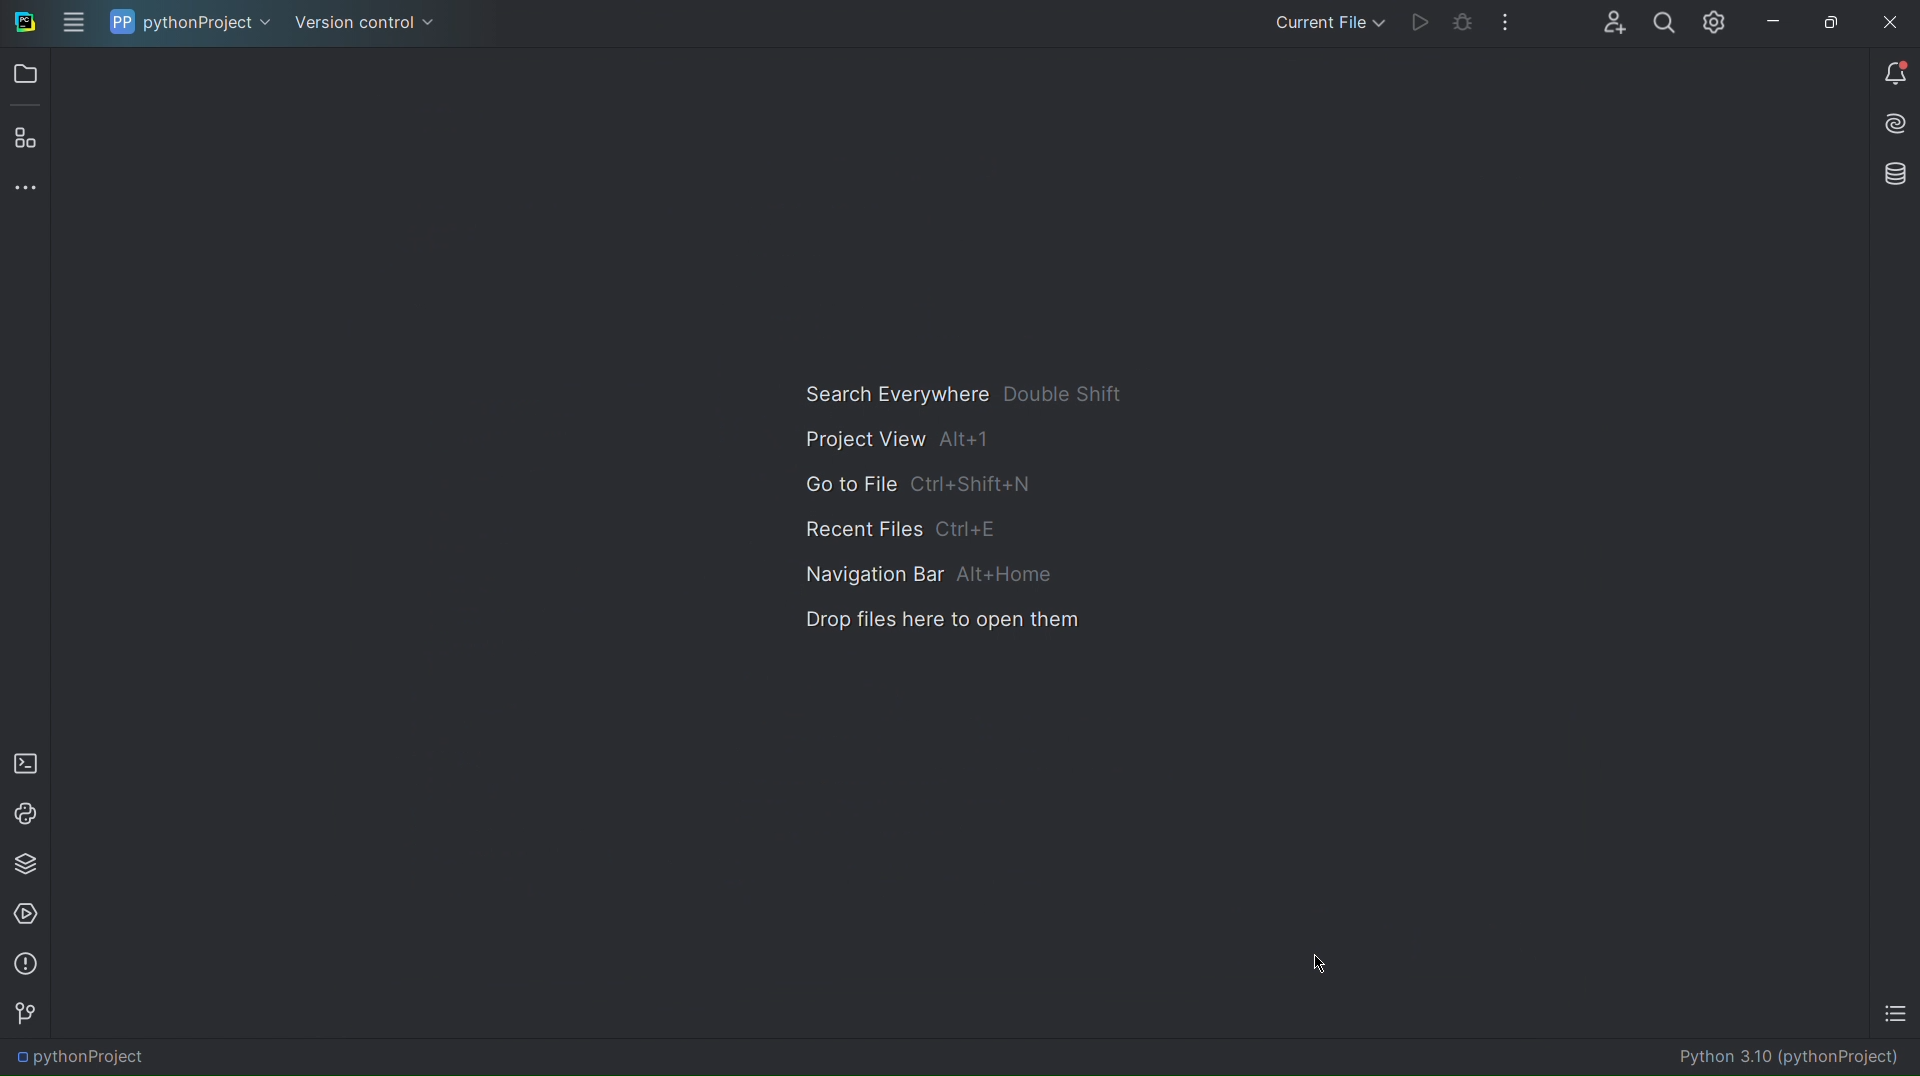 Image resolution: width=1920 pixels, height=1076 pixels. I want to click on Python 3.10 (pythonProject), so click(1798, 1058).